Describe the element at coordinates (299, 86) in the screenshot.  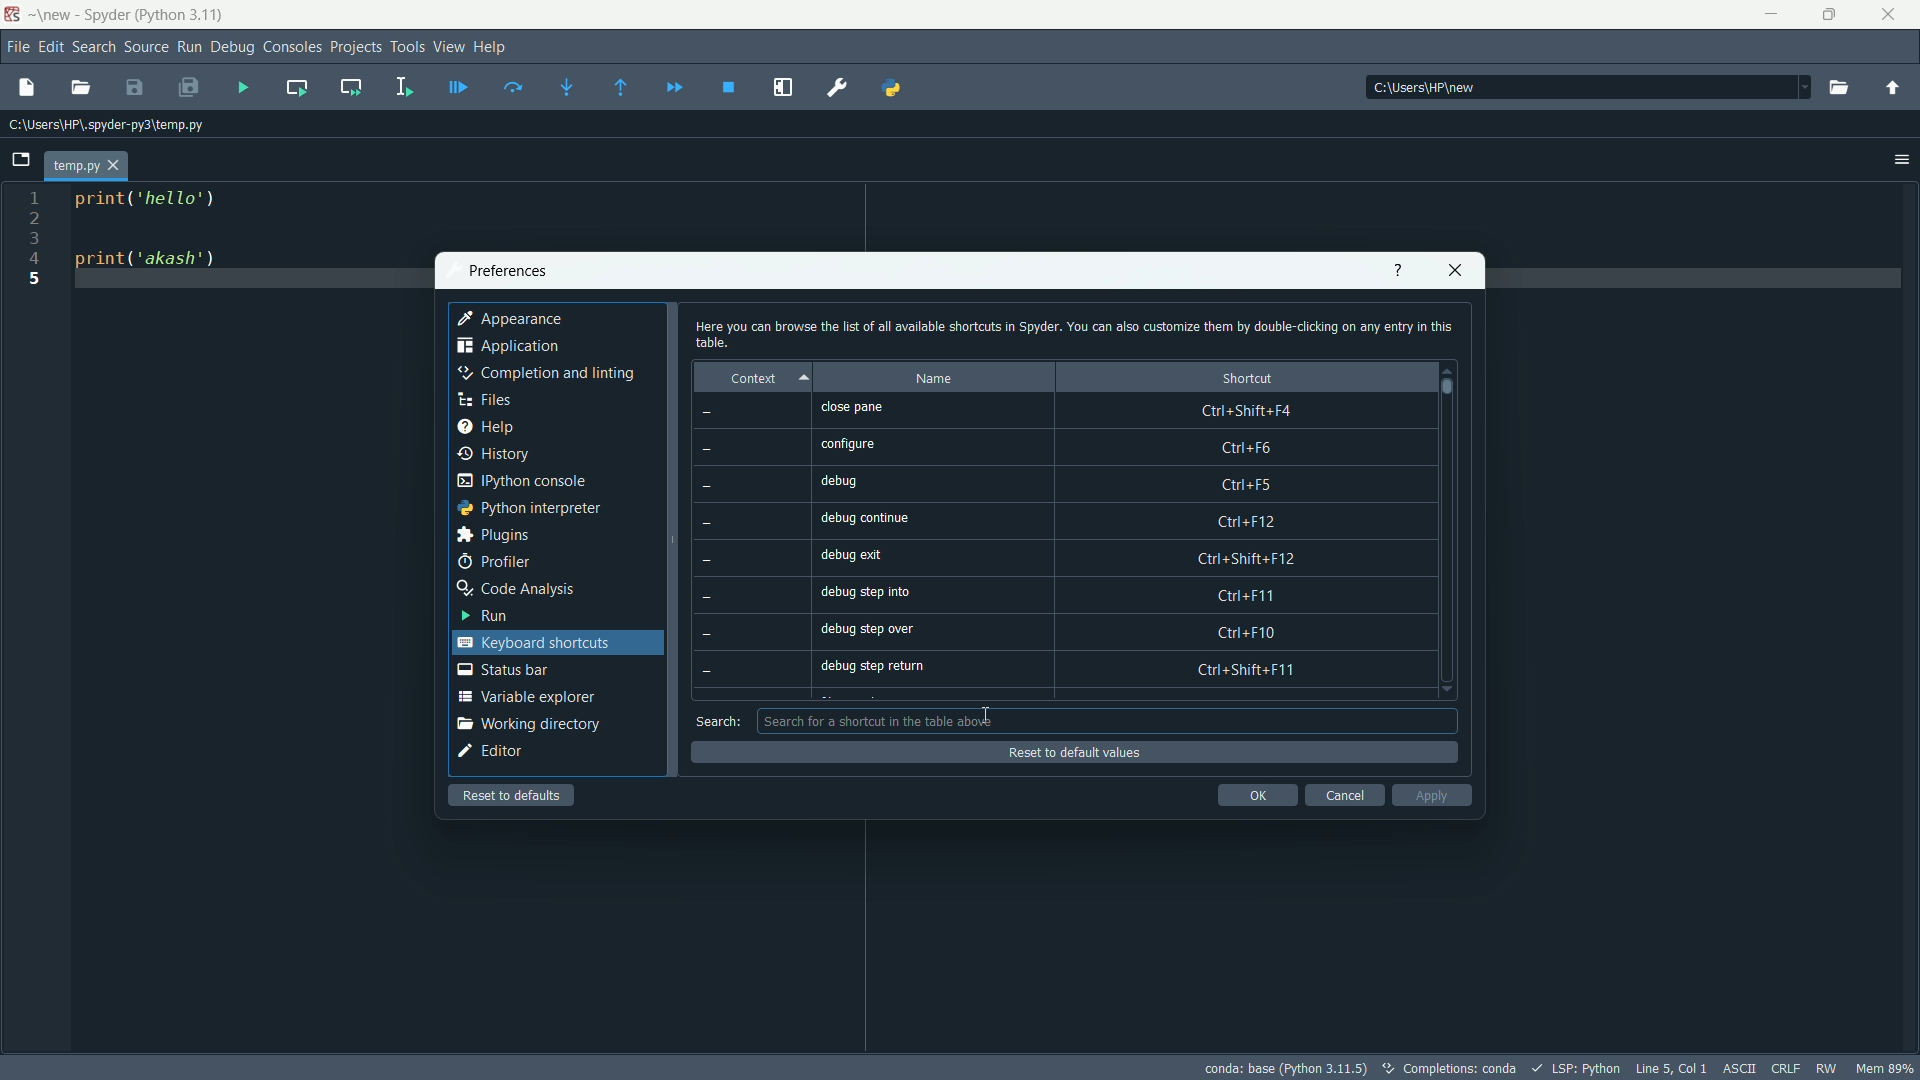
I see `run current cell` at that location.